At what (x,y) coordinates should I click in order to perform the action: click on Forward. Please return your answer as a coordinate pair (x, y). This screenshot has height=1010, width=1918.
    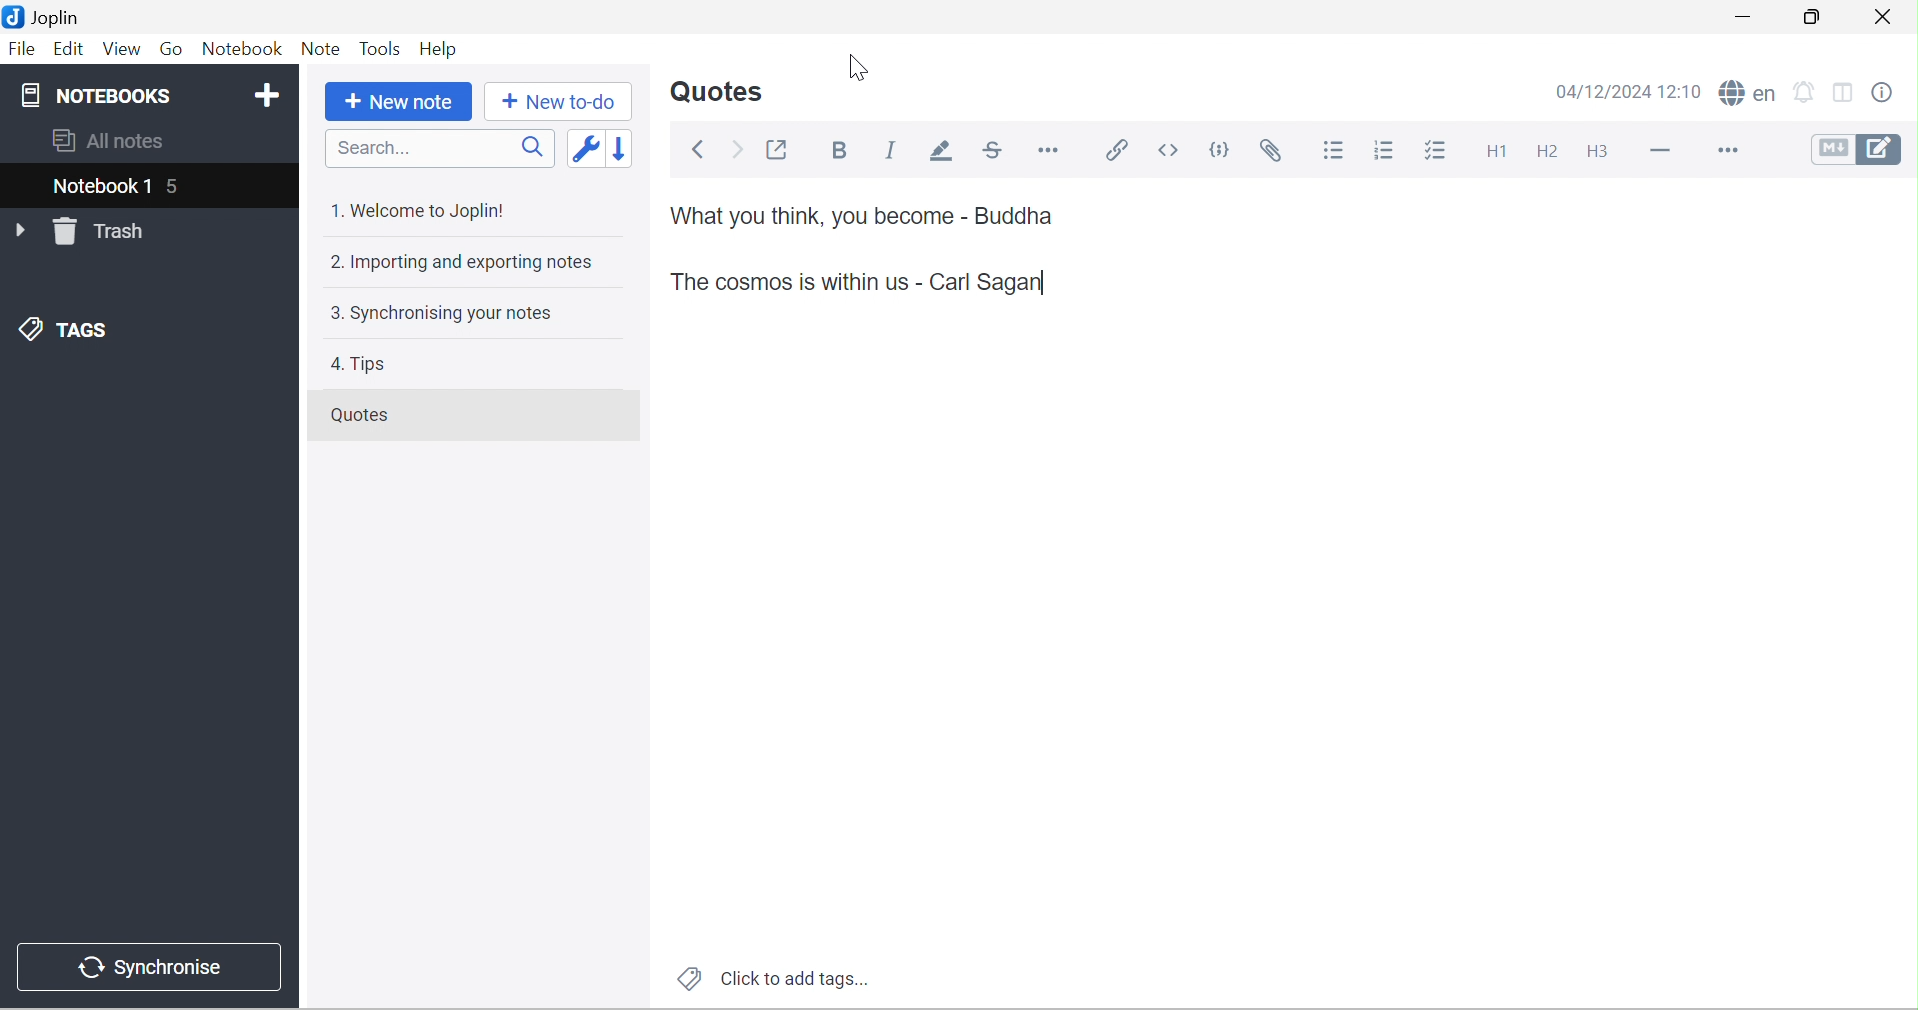
    Looking at the image, I should click on (737, 151).